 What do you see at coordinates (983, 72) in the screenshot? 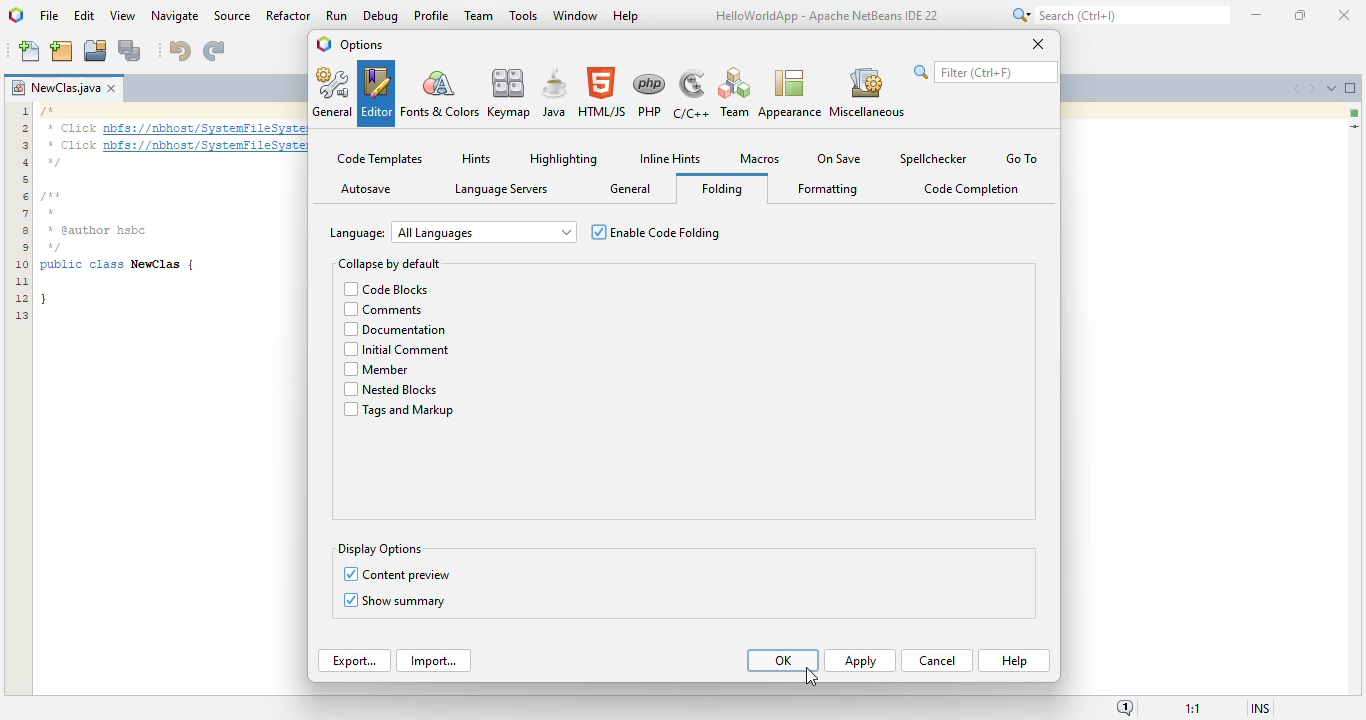
I see `search bar` at bounding box center [983, 72].